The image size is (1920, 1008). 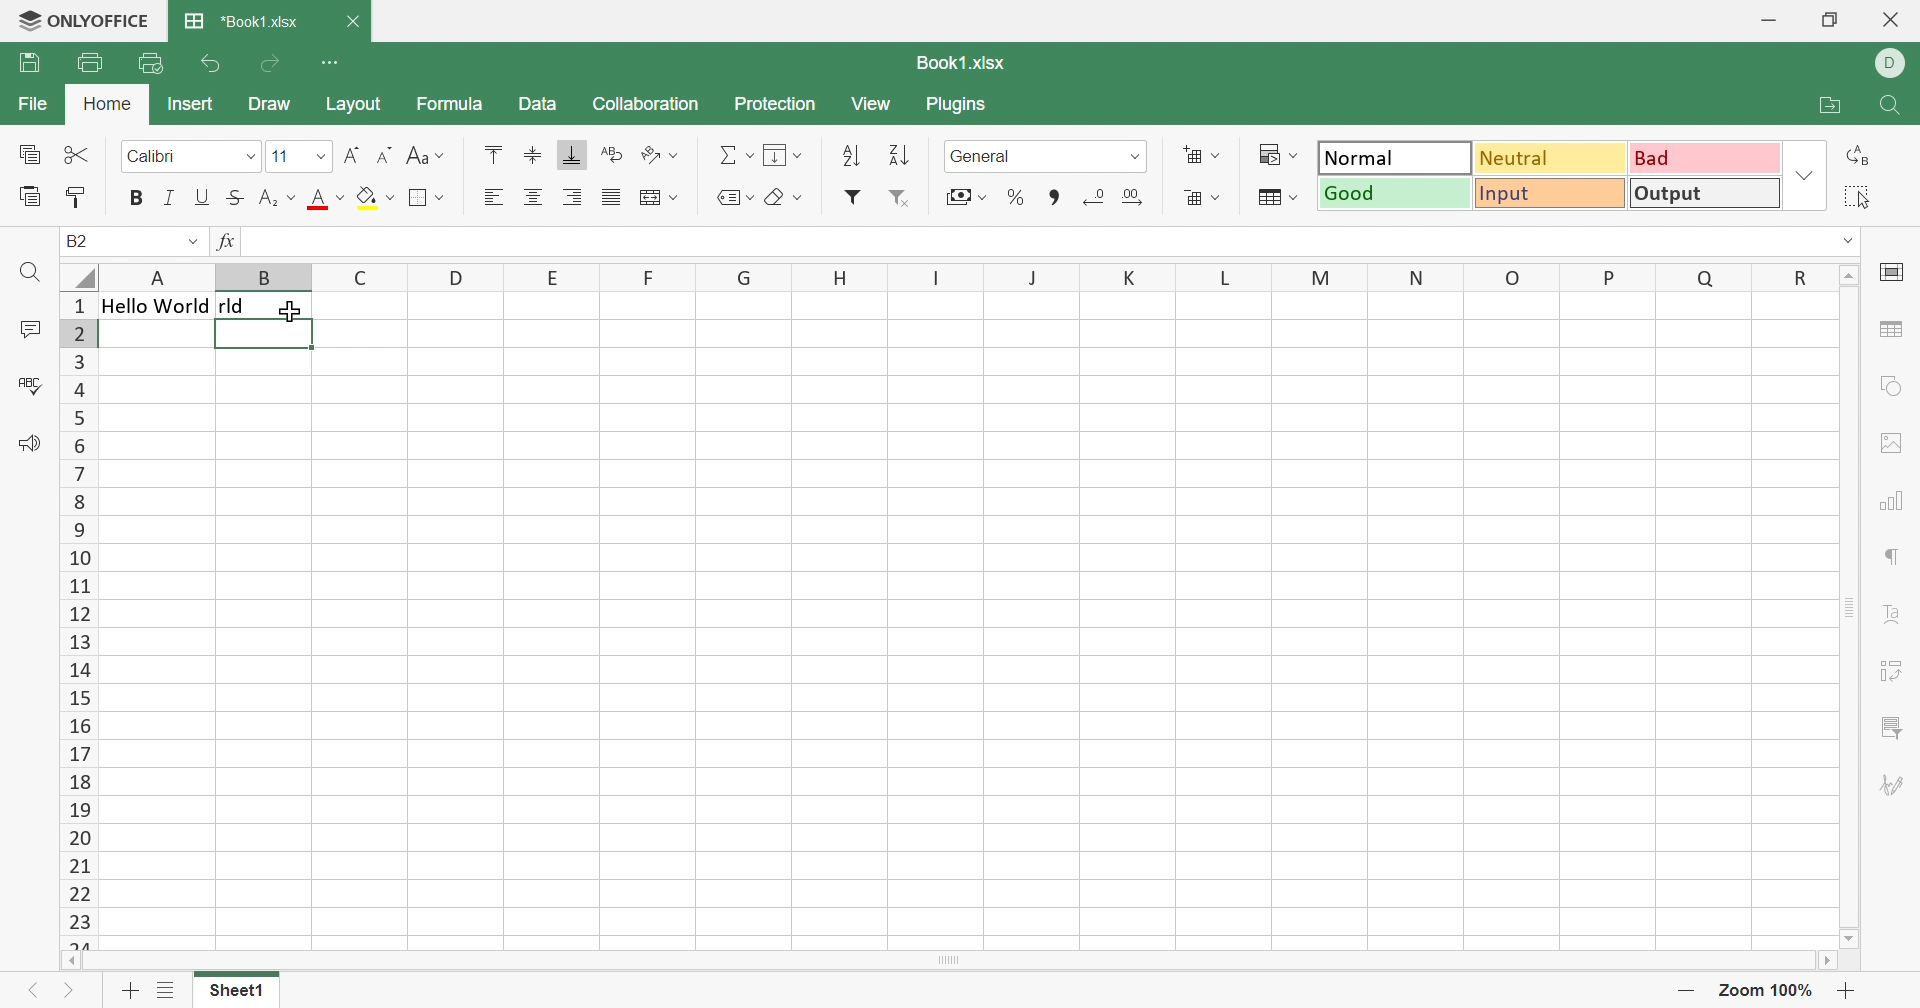 I want to click on Drop down, so click(x=187, y=241).